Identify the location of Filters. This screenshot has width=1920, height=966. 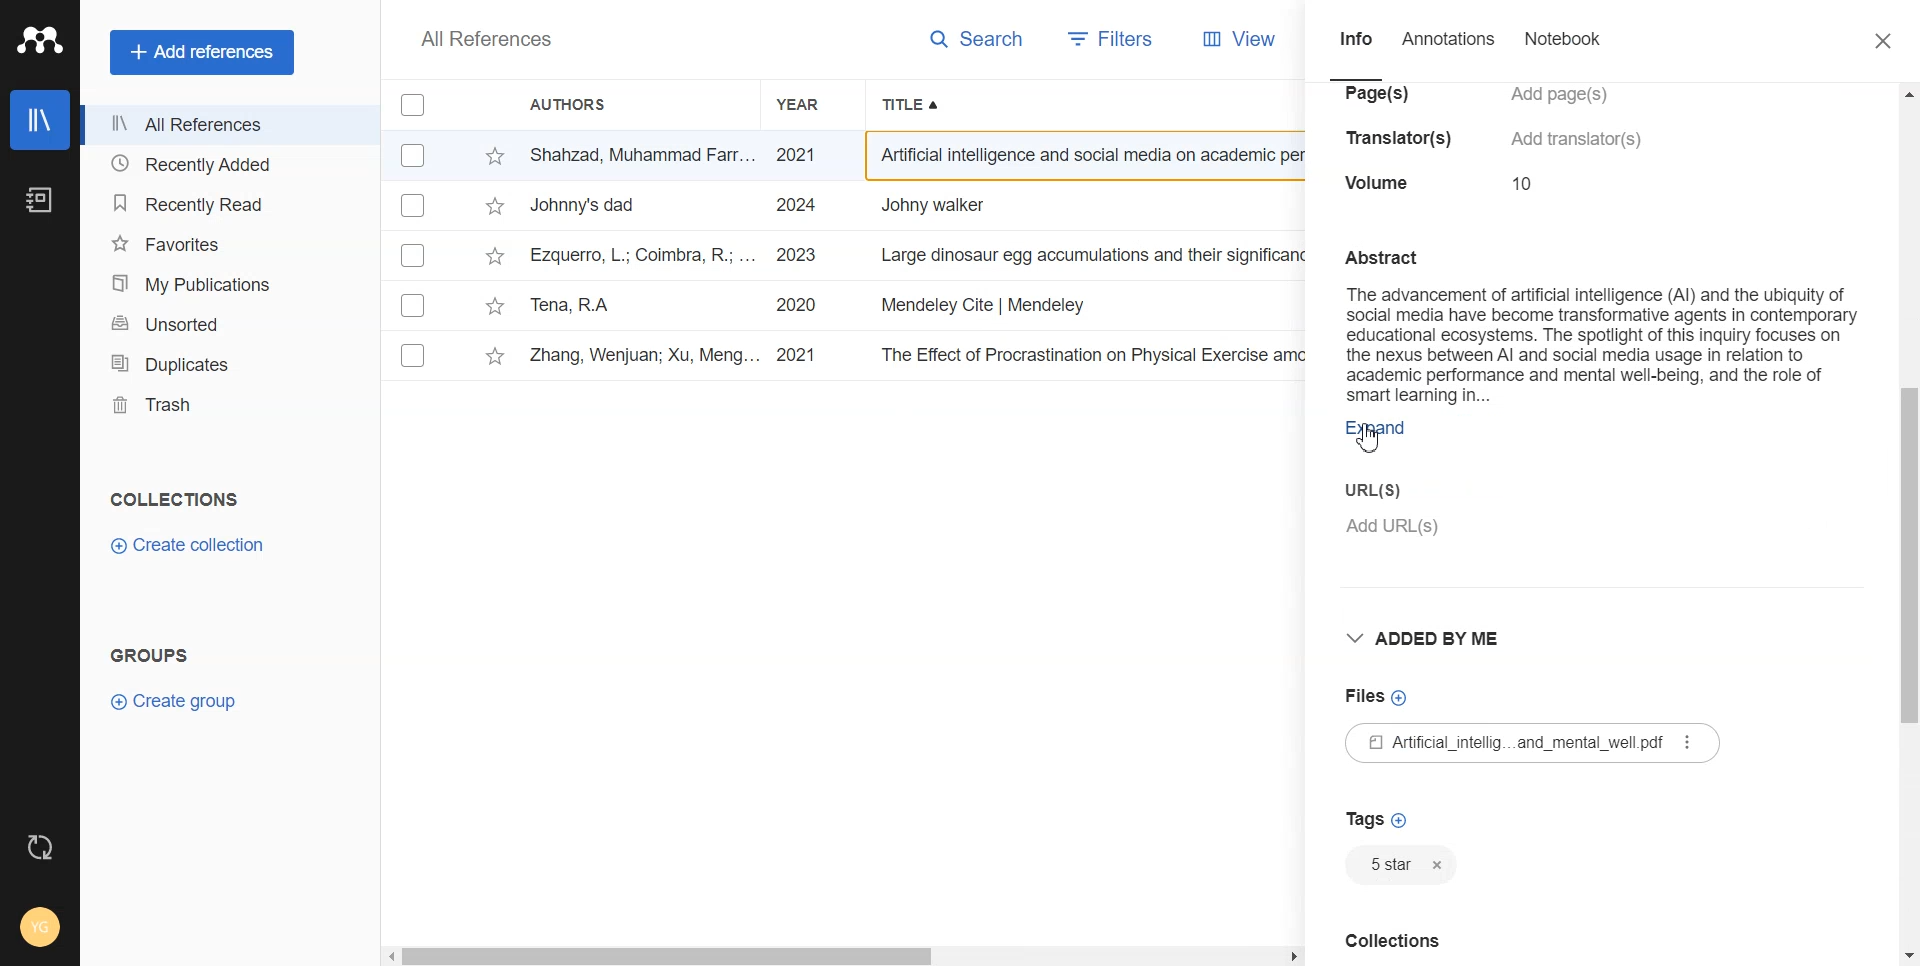
(1105, 39).